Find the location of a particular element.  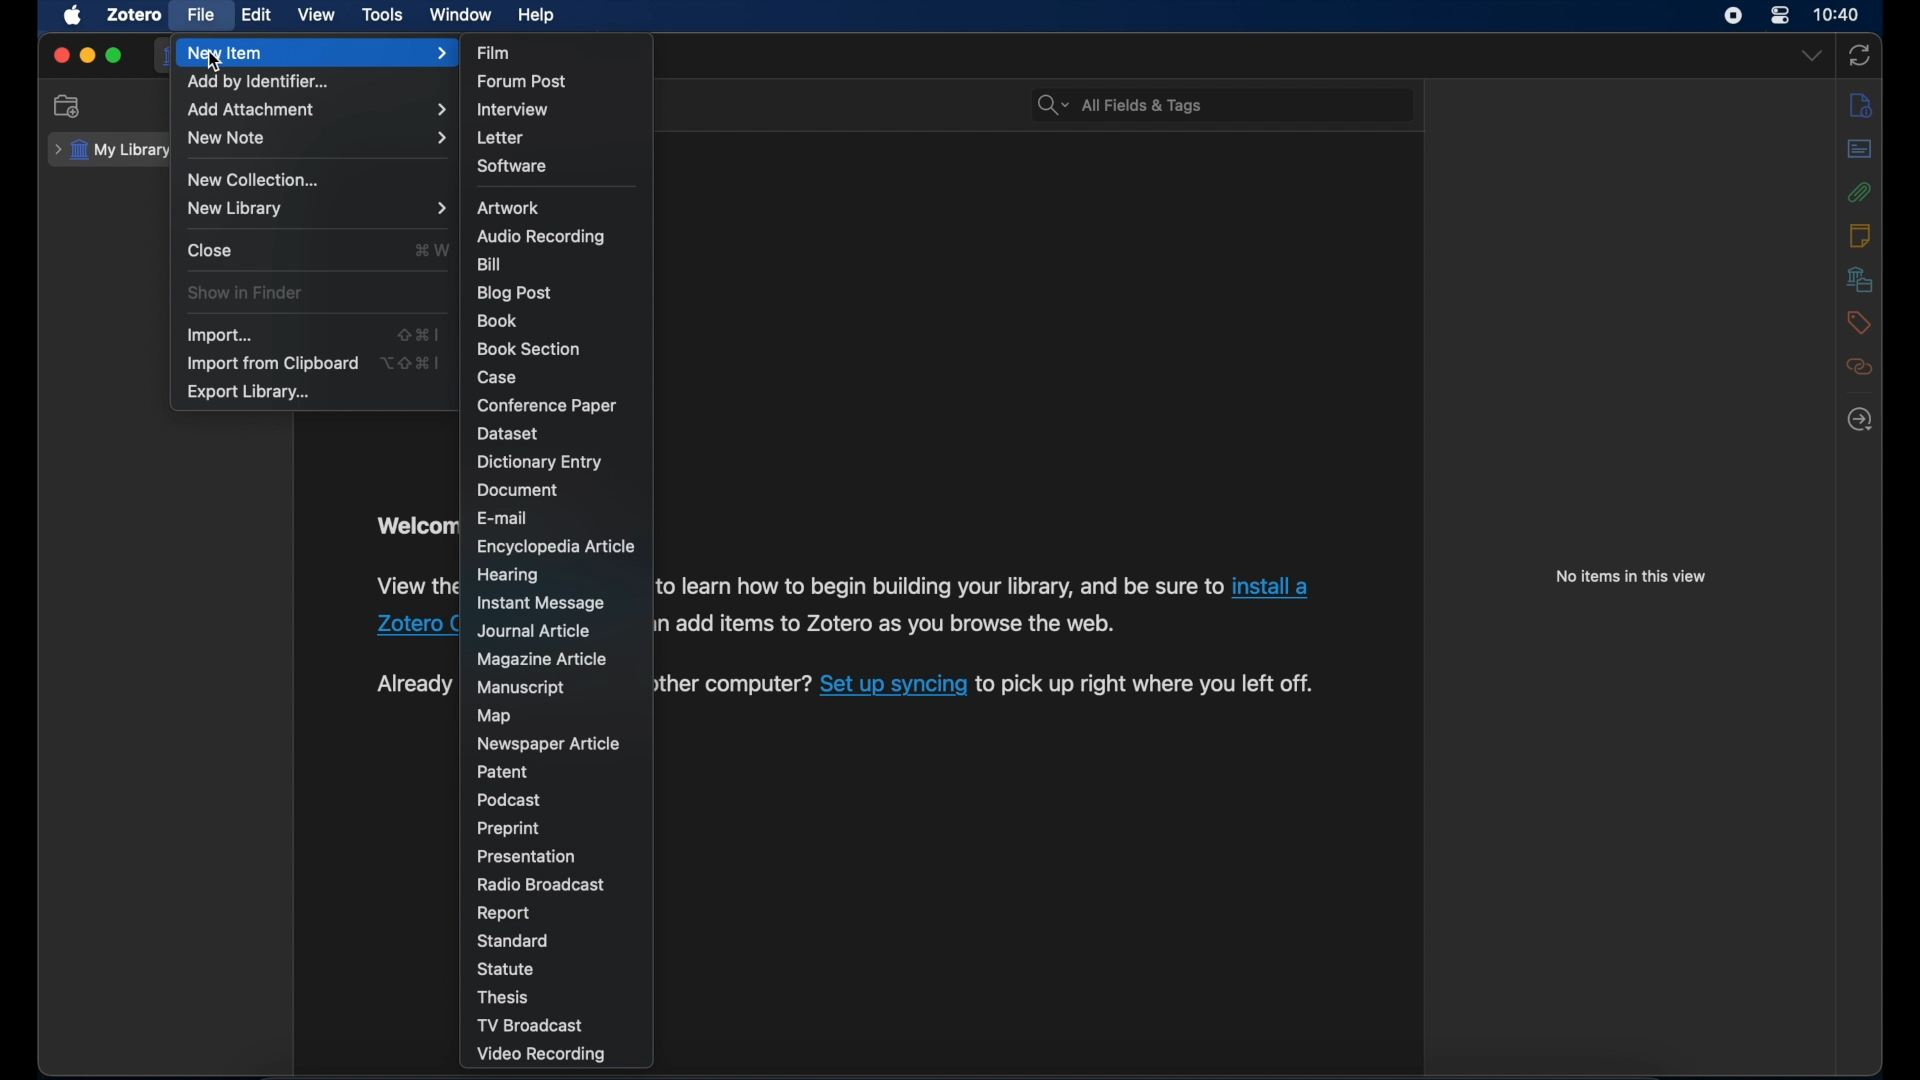

Set up syncing is located at coordinates (894, 687).